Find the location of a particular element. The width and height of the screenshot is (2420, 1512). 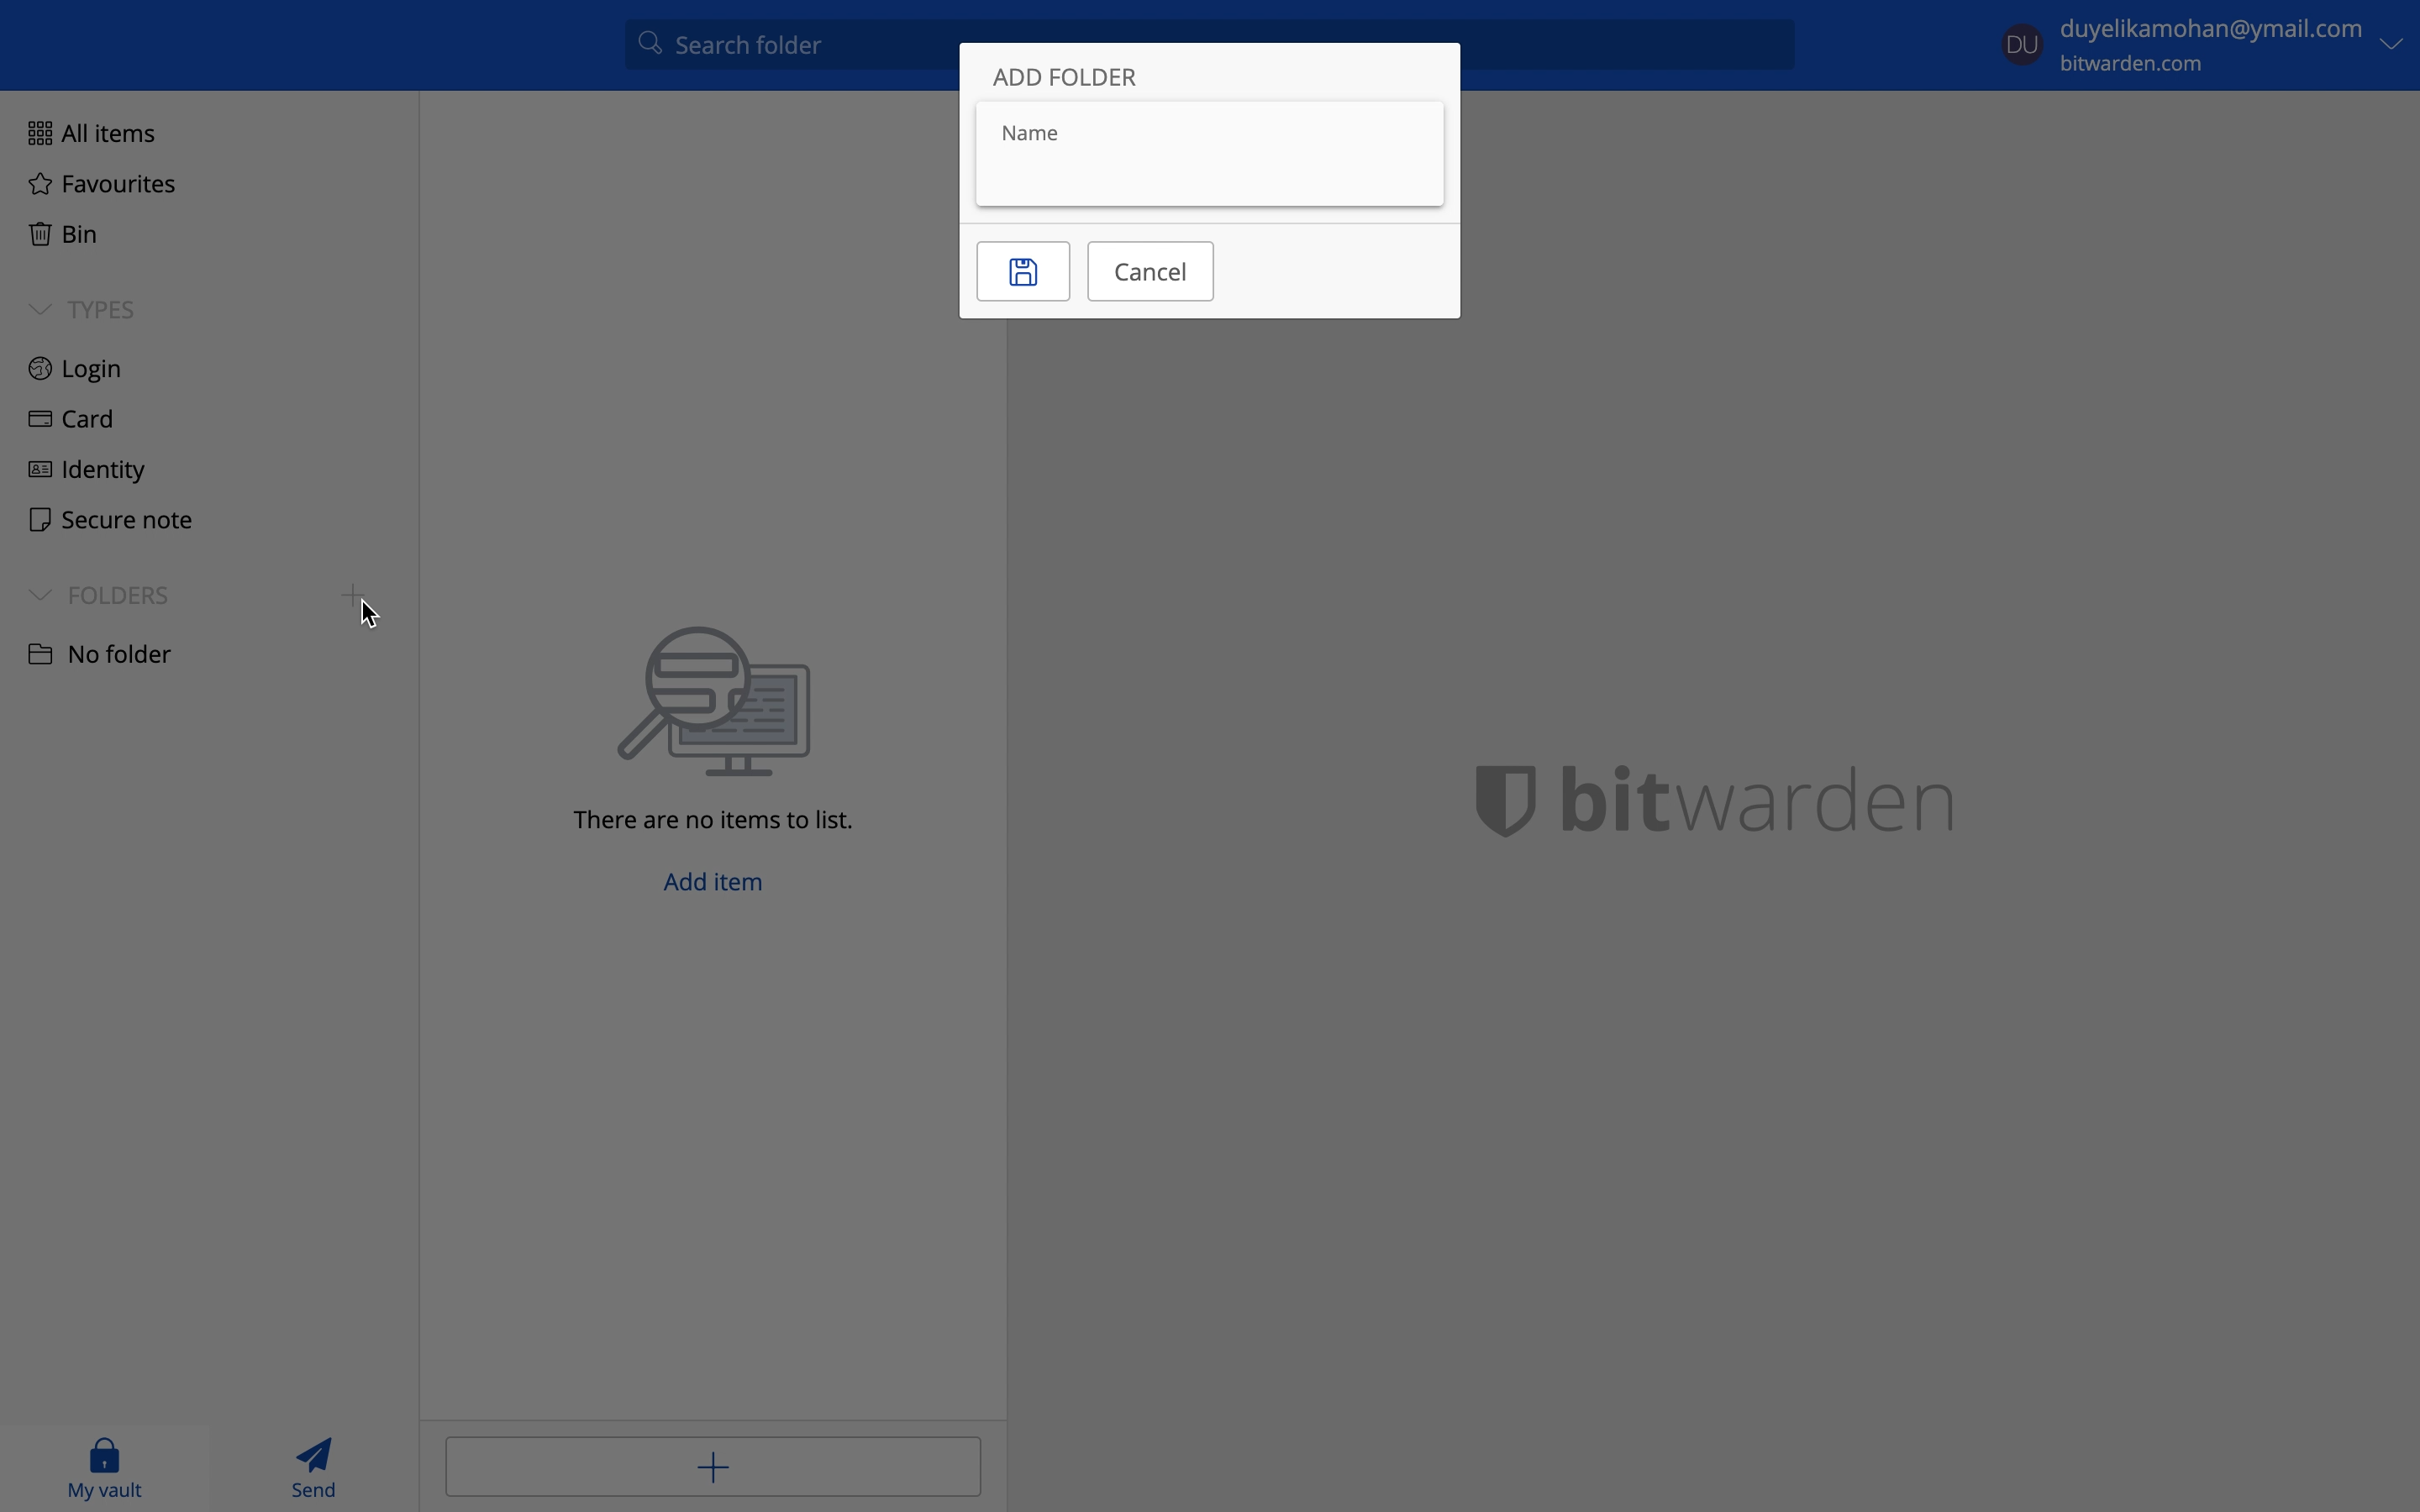

bitwarden is located at coordinates (1739, 796).